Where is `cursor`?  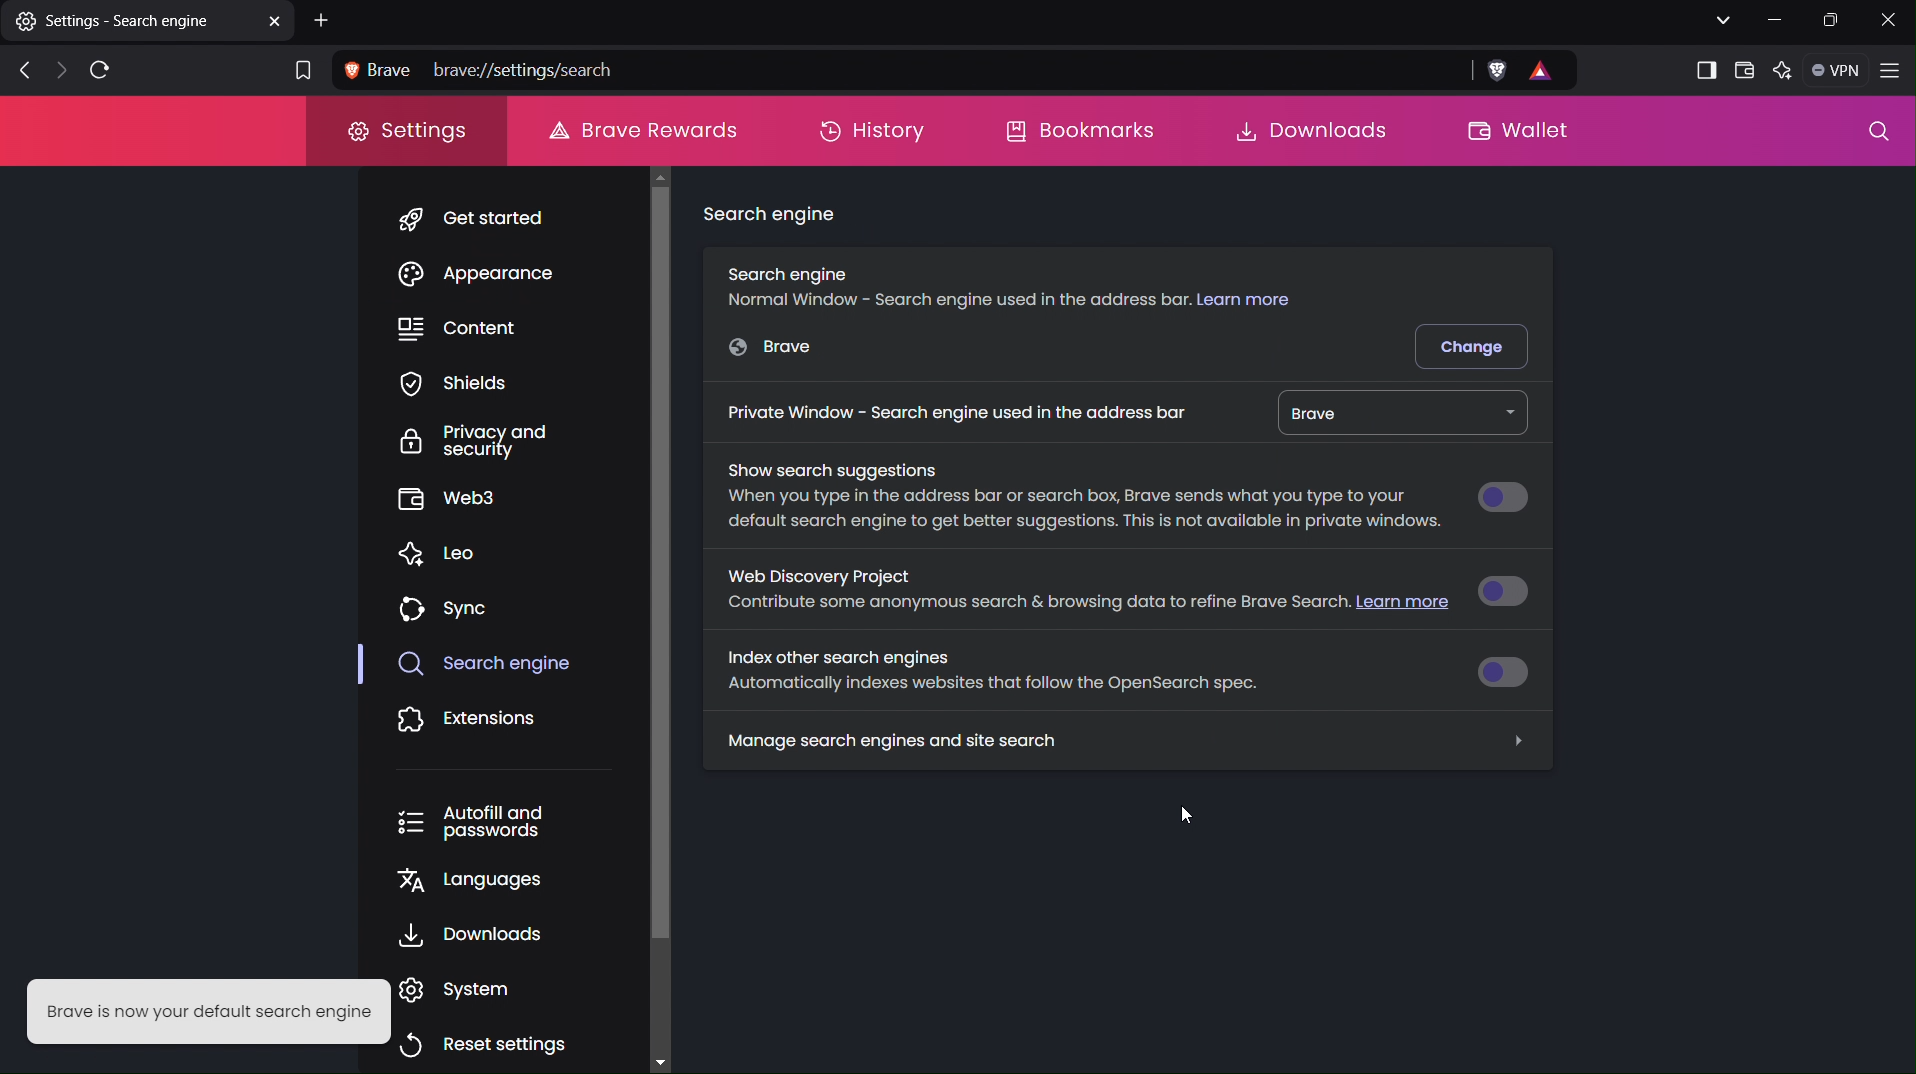
cursor is located at coordinates (1194, 820).